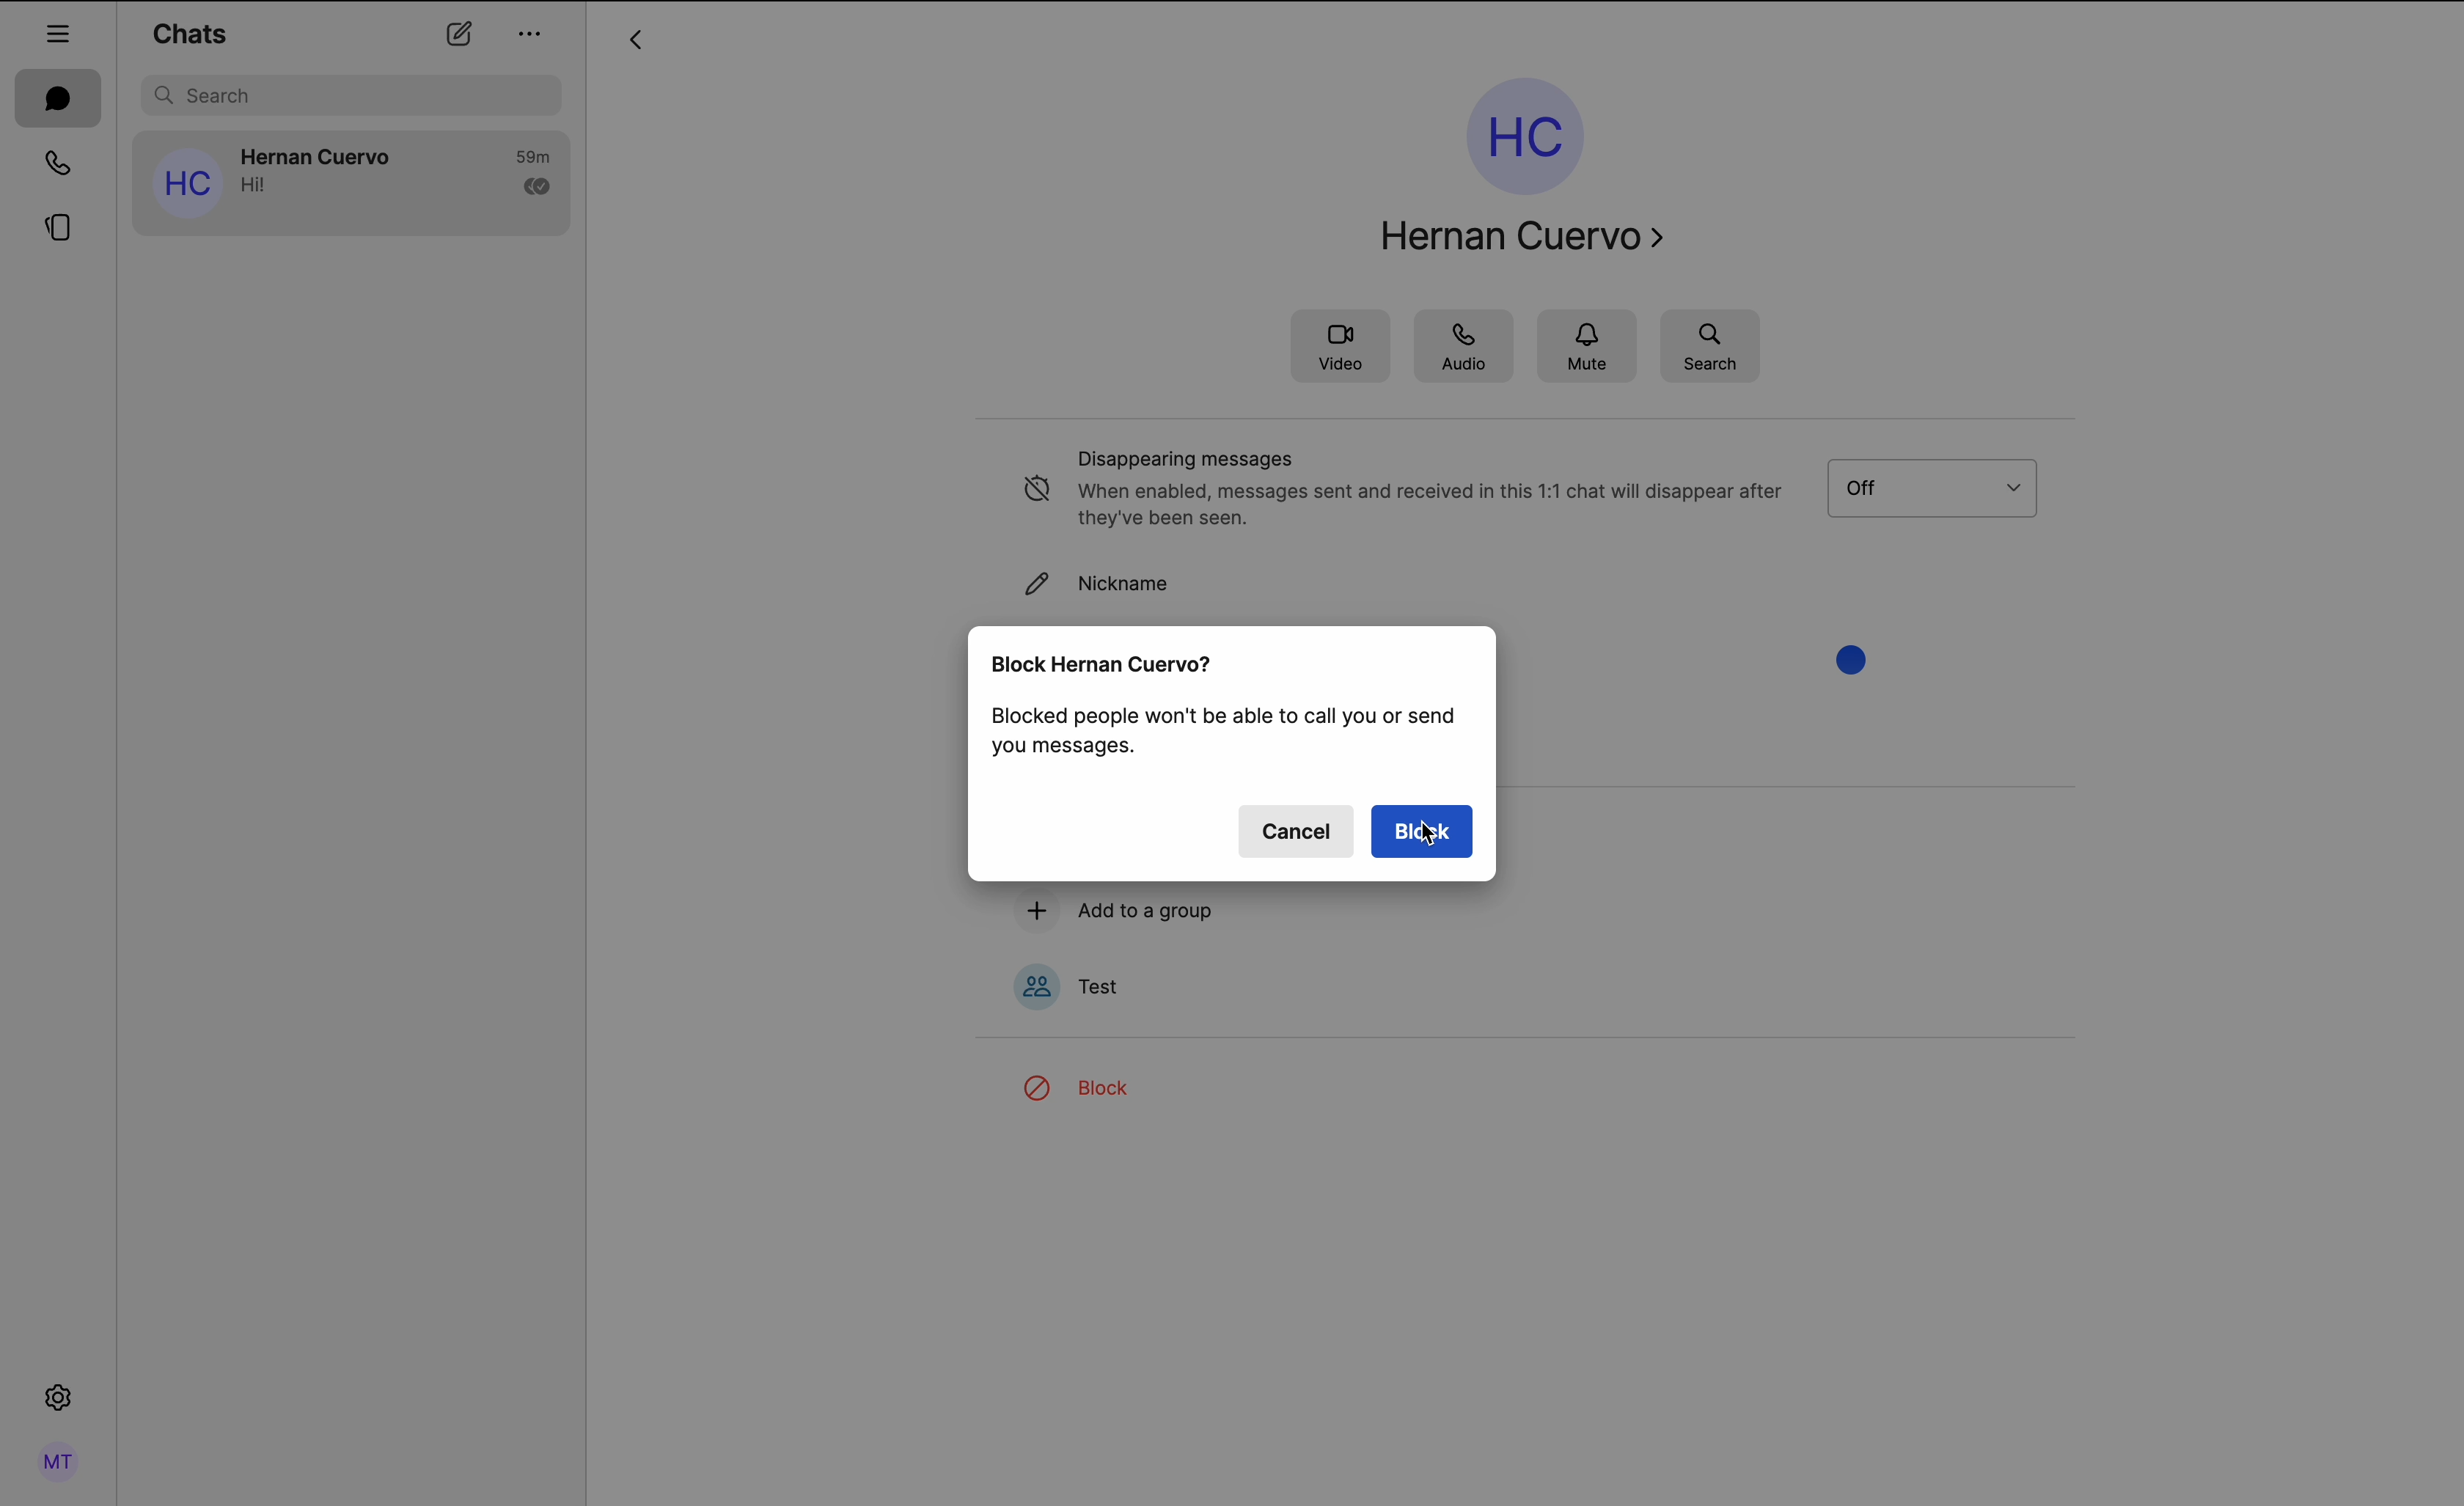 The height and width of the screenshot is (1506, 2464). Describe the element at coordinates (1468, 346) in the screenshot. I see `audio` at that location.